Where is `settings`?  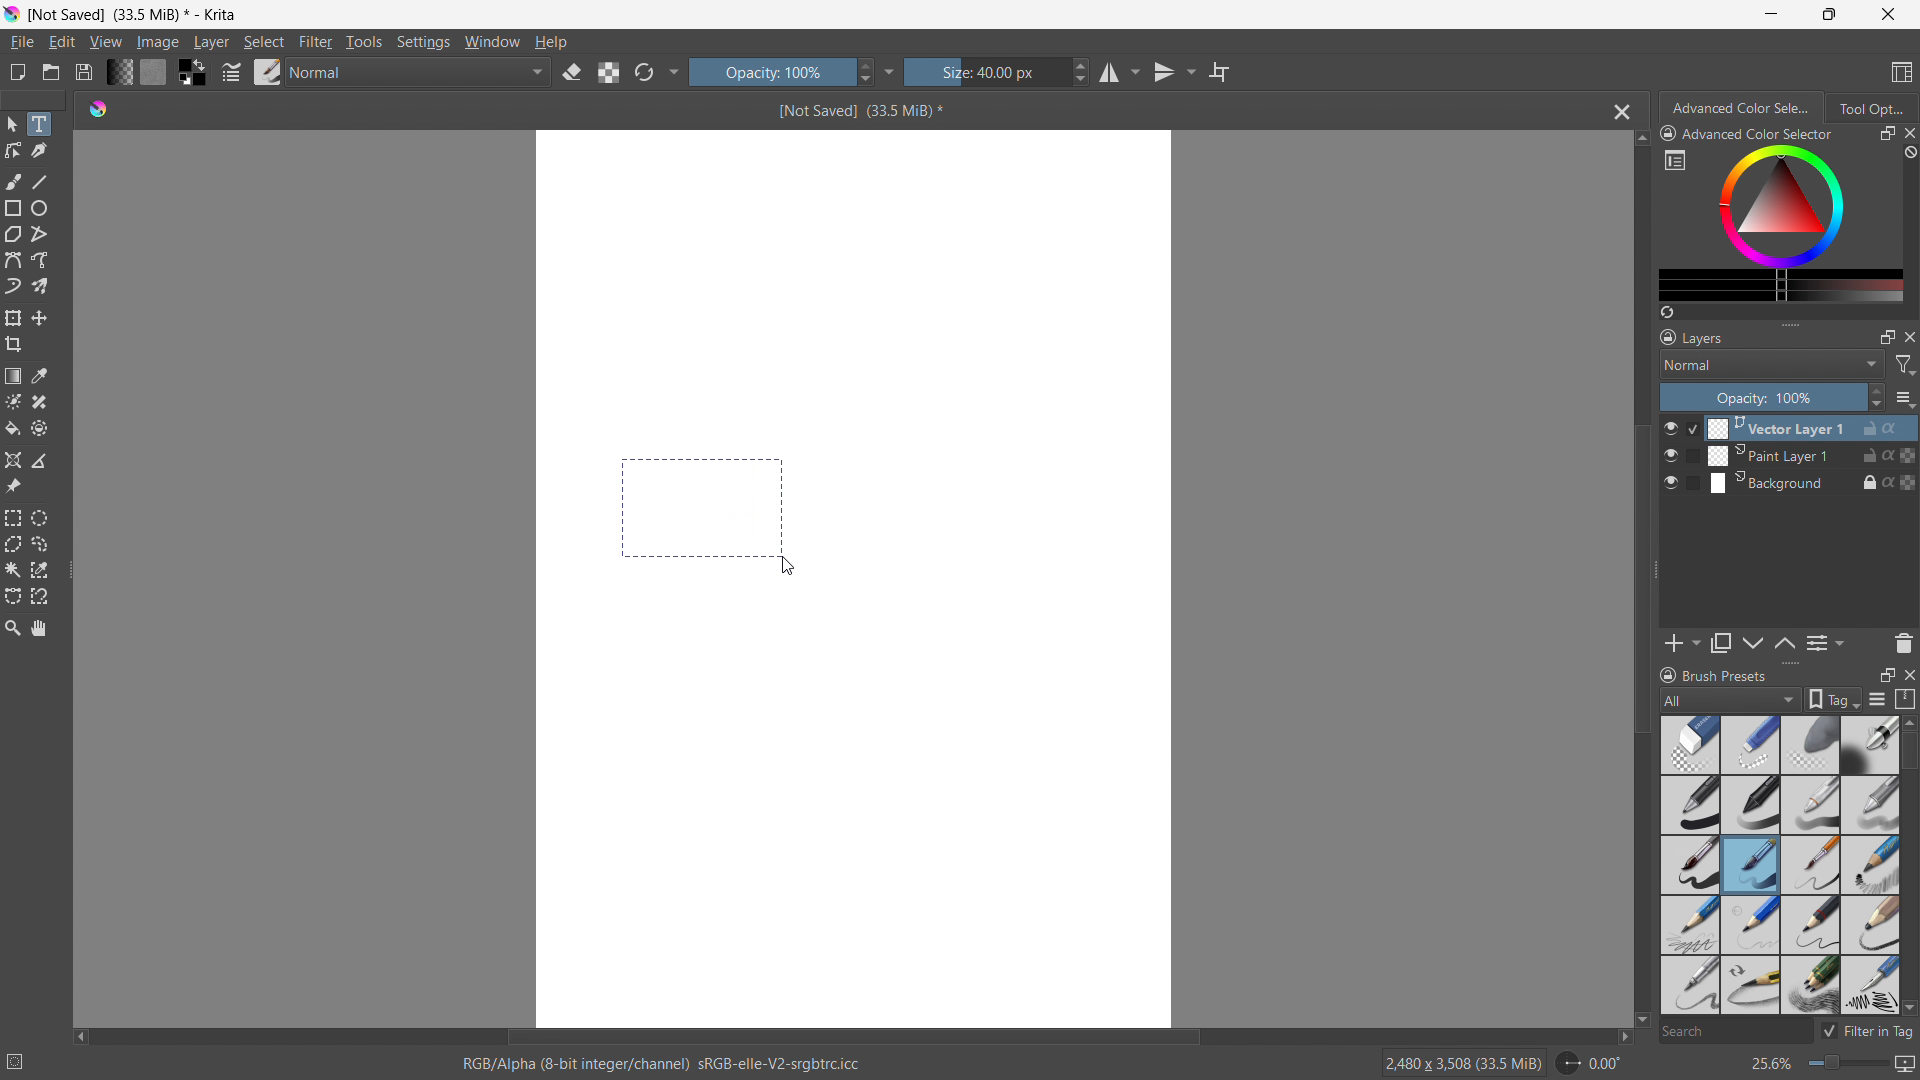
settings is located at coordinates (423, 43).